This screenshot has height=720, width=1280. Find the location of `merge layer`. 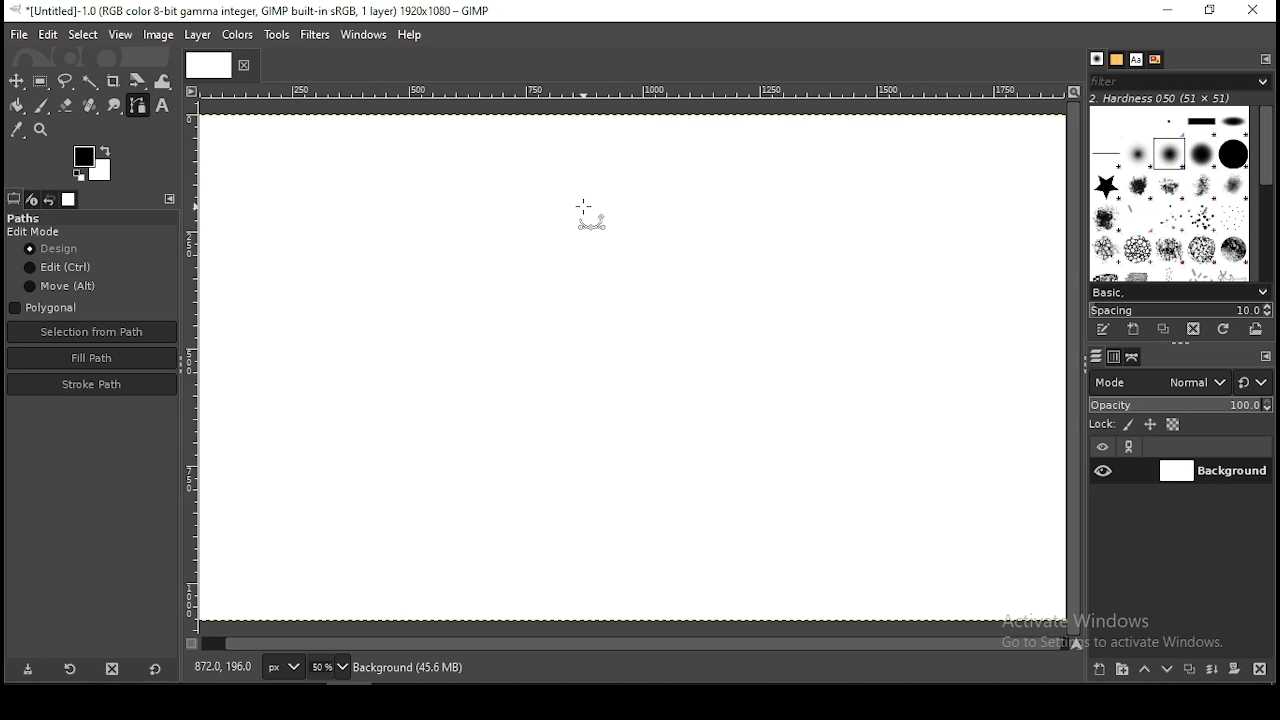

merge layer is located at coordinates (1214, 670).